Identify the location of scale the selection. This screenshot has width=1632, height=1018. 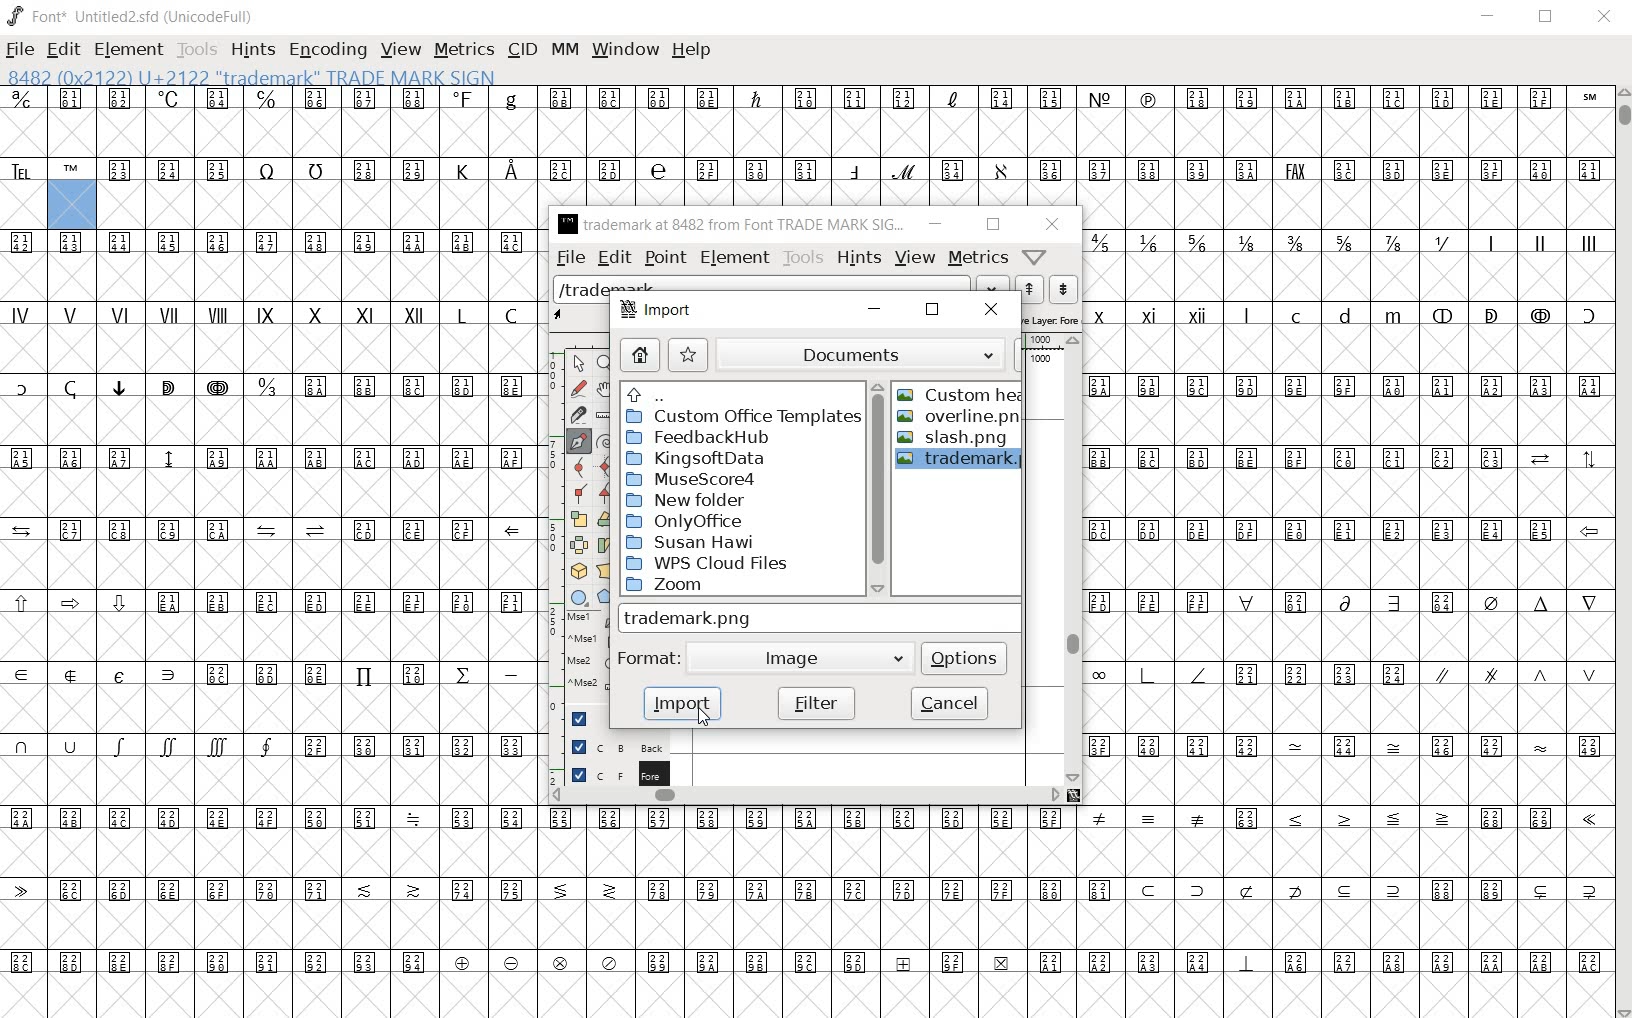
(579, 517).